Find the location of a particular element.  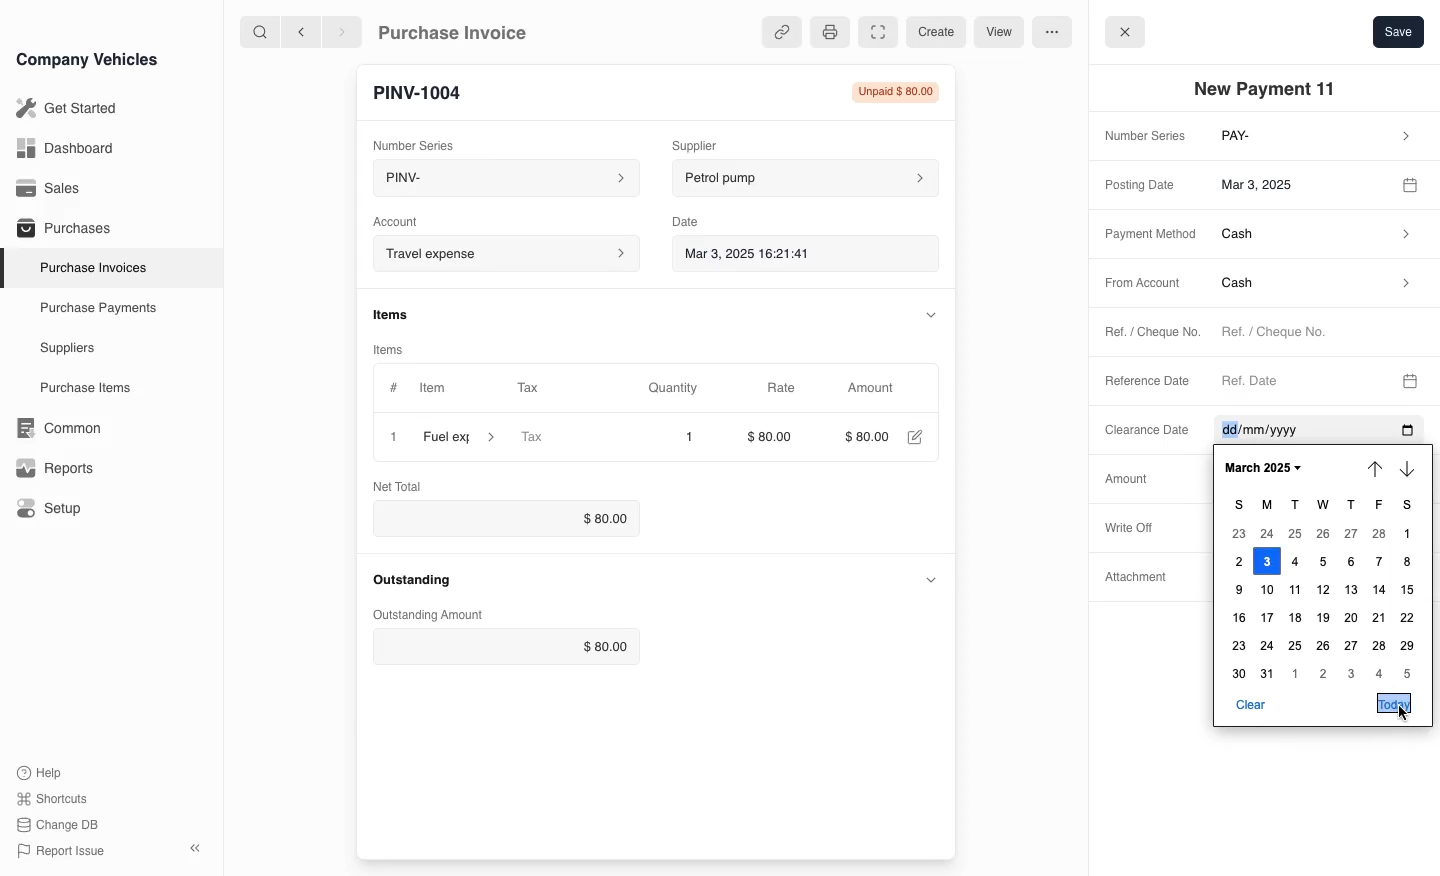

days is located at coordinates (1329, 505).